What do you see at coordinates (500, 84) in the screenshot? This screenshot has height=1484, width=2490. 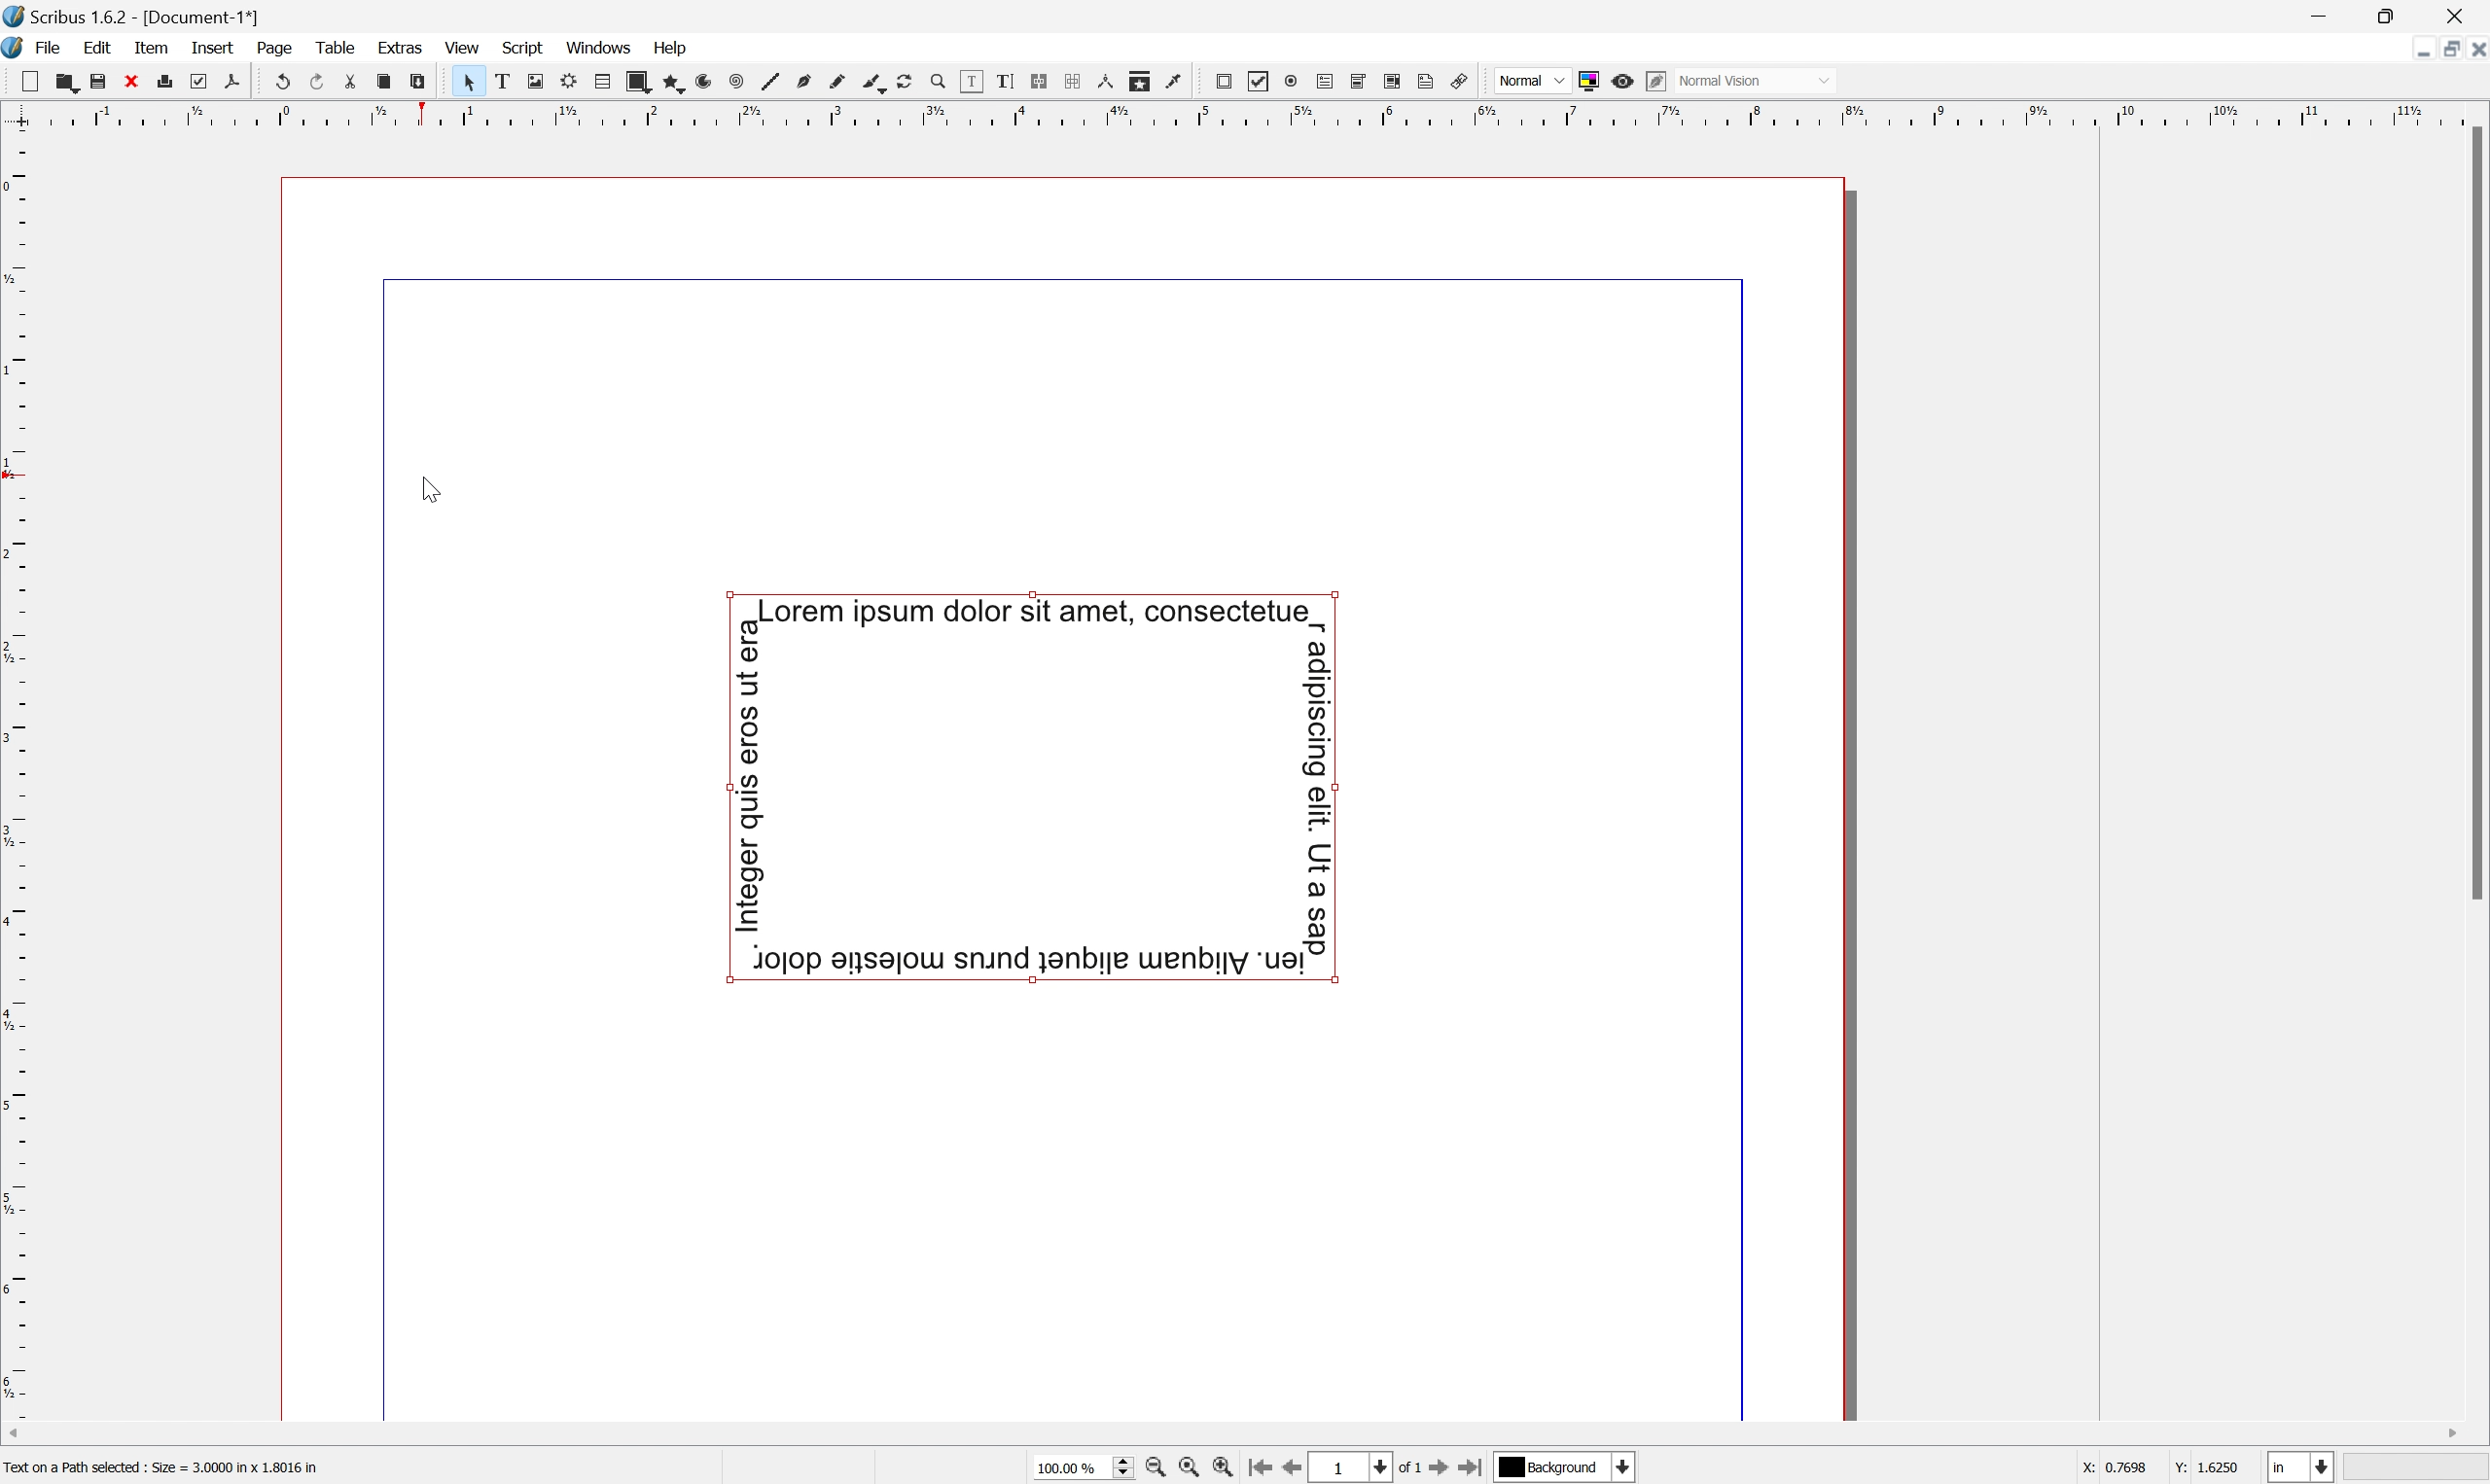 I see `Text frame` at bounding box center [500, 84].